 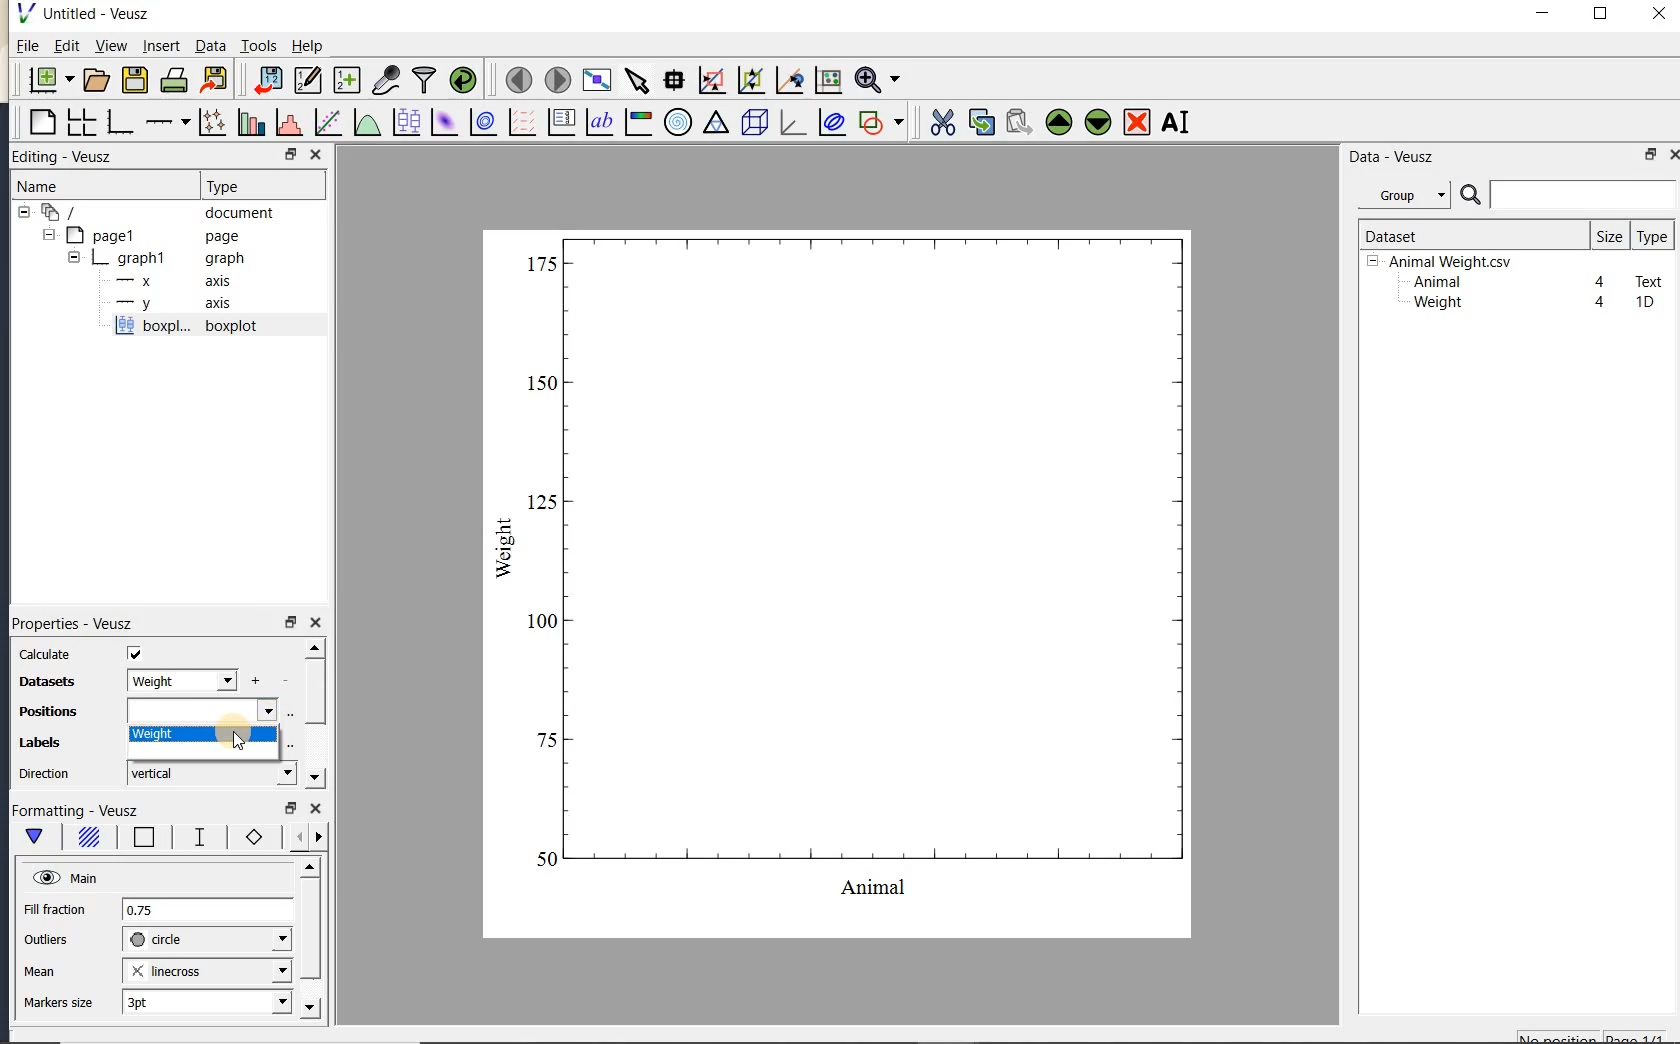 What do you see at coordinates (63, 48) in the screenshot?
I see `Edit` at bounding box center [63, 48].